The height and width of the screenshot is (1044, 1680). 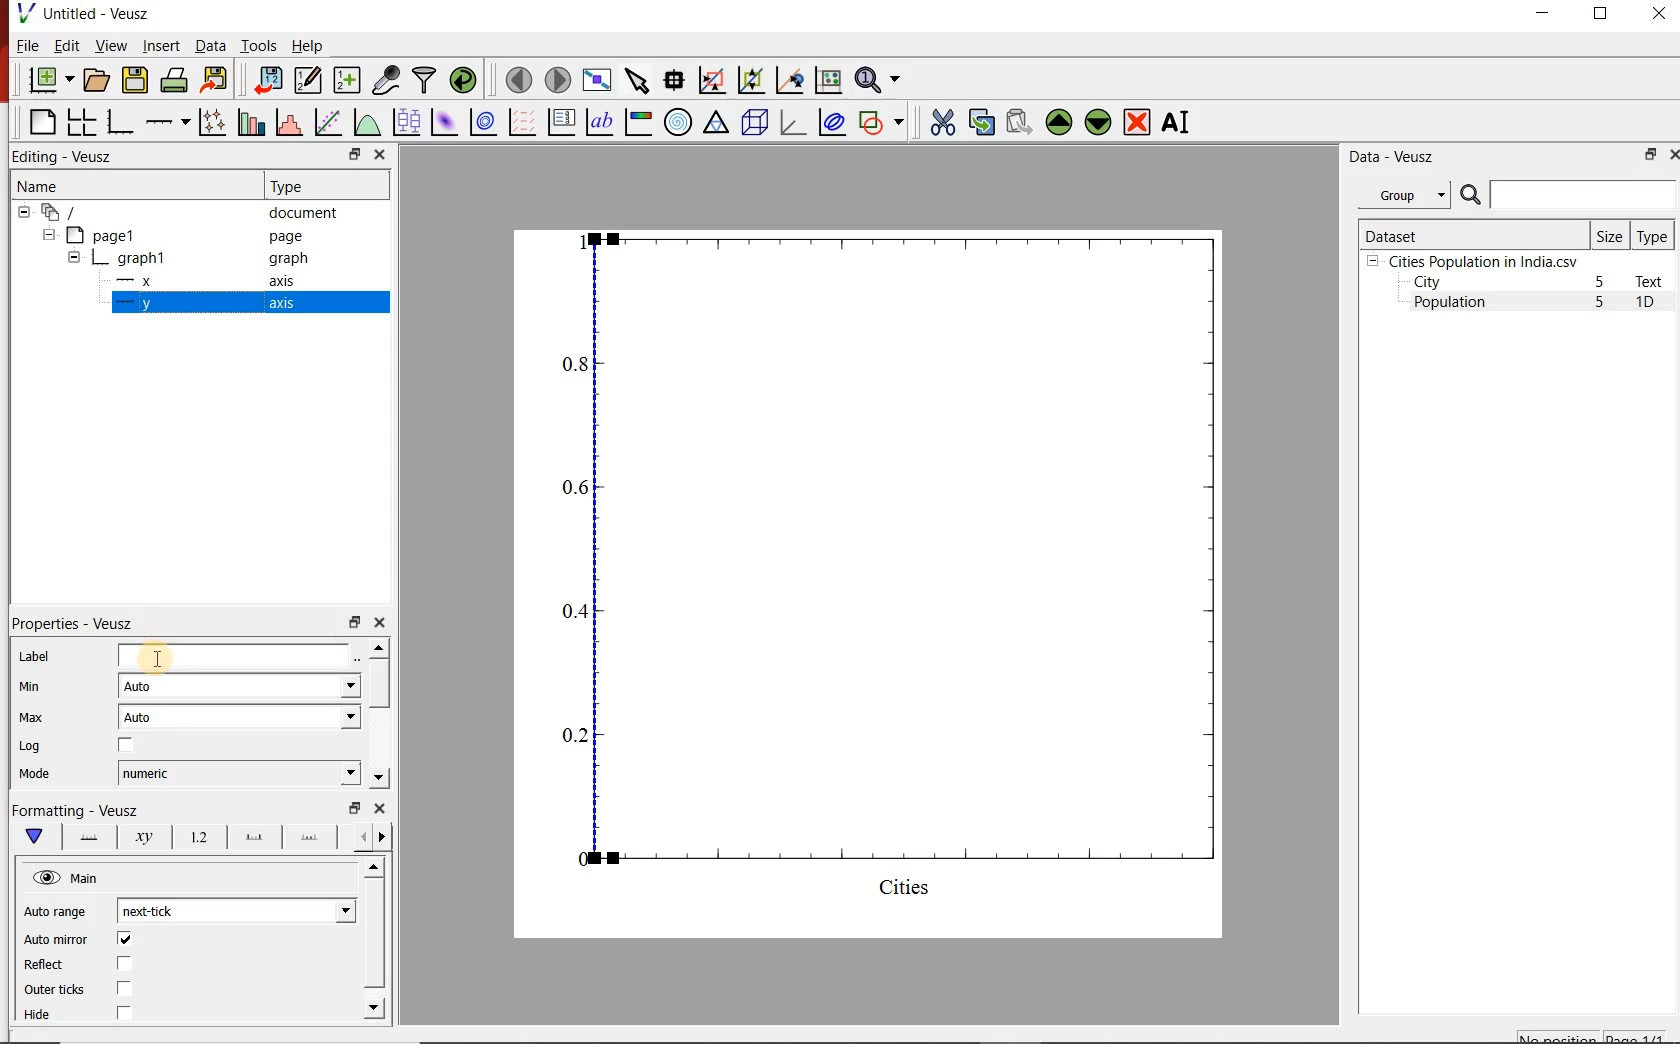 I want to click on Insert, so click(x=160, y=47).